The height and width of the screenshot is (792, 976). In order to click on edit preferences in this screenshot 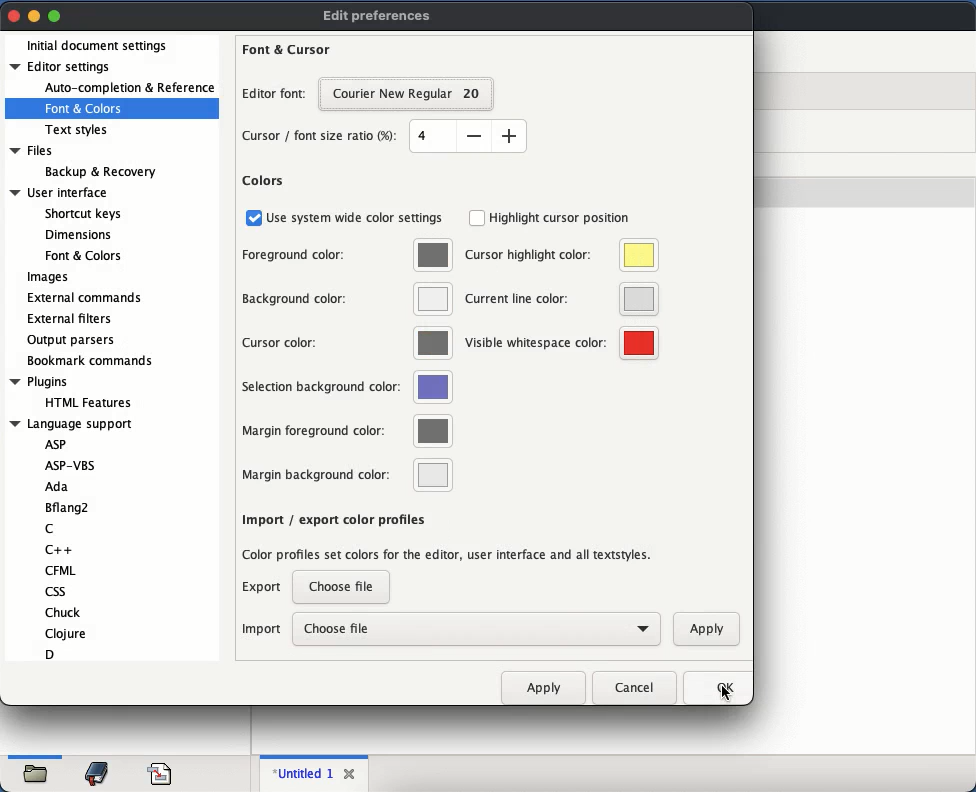, I will do `click(378, 16)`.